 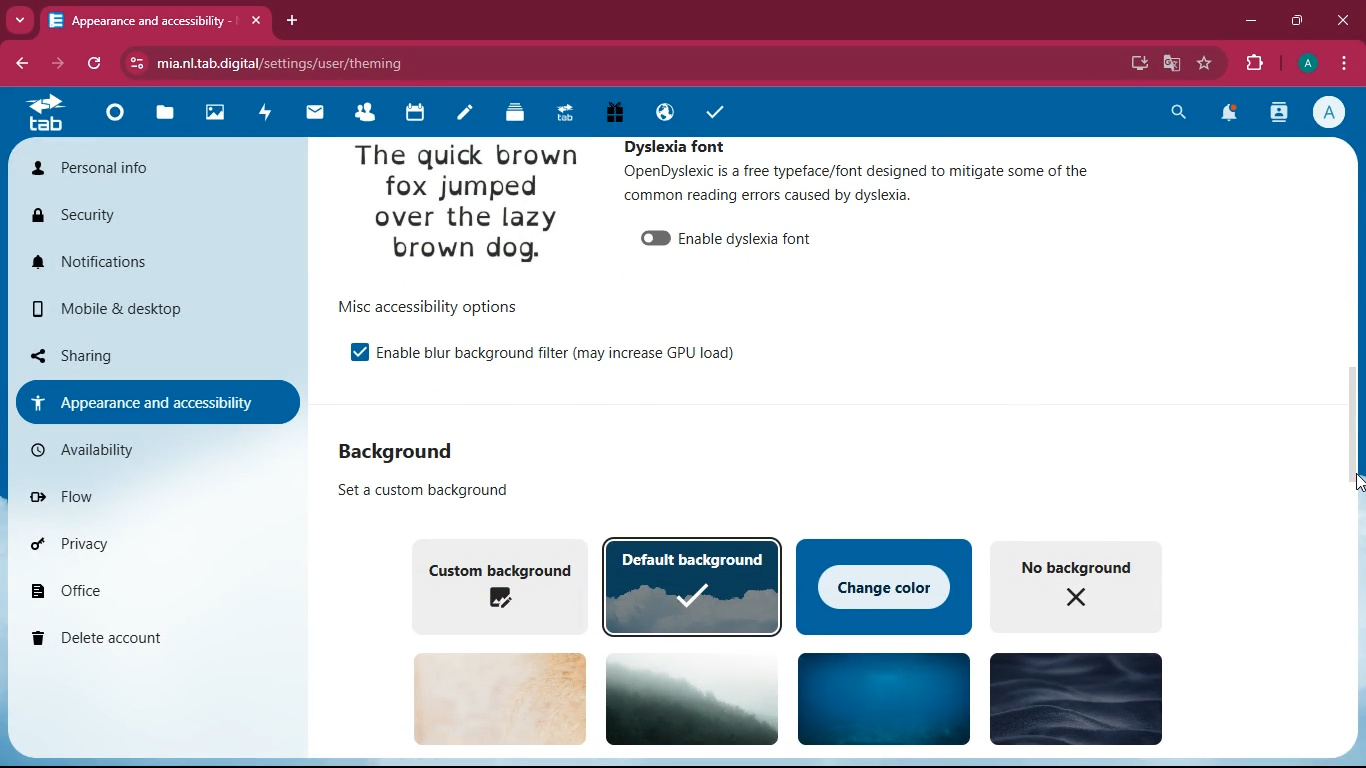 I want to click on desktop, so click(x=1138, y=63).